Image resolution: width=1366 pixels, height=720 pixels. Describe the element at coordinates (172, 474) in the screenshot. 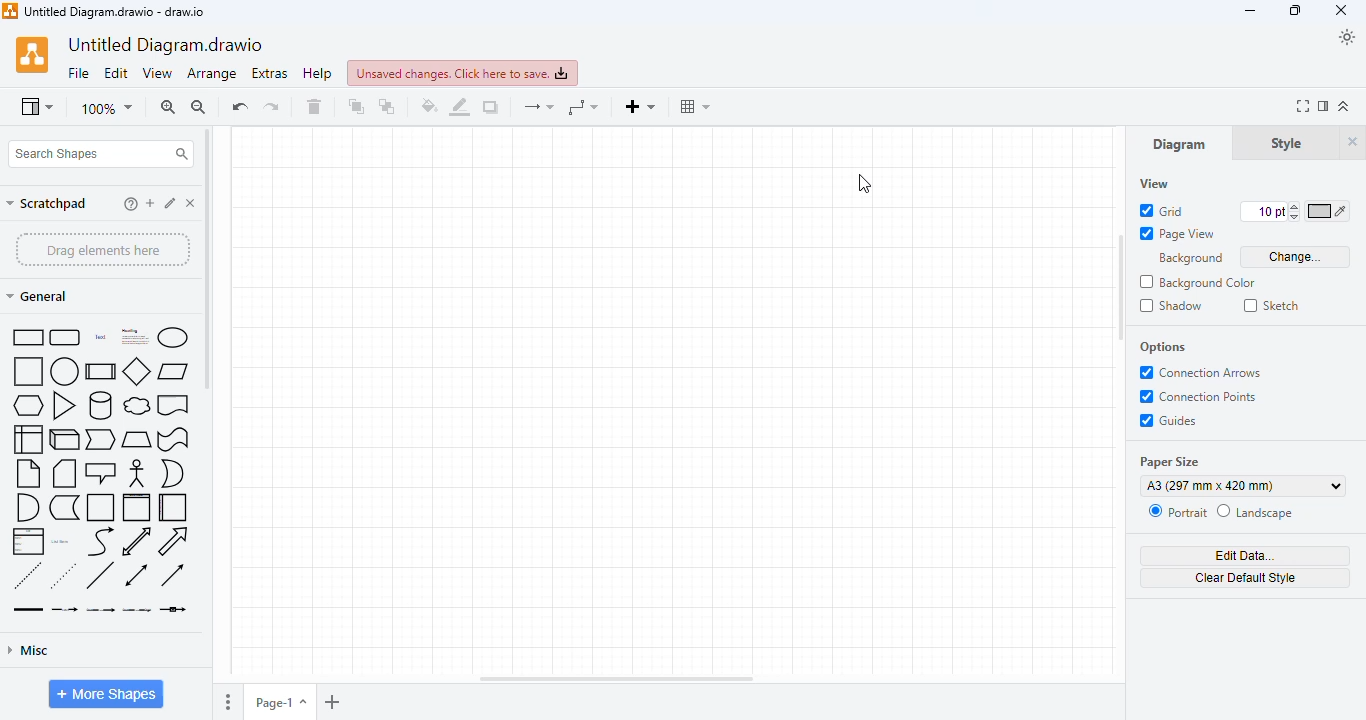

I see `or` at that location.